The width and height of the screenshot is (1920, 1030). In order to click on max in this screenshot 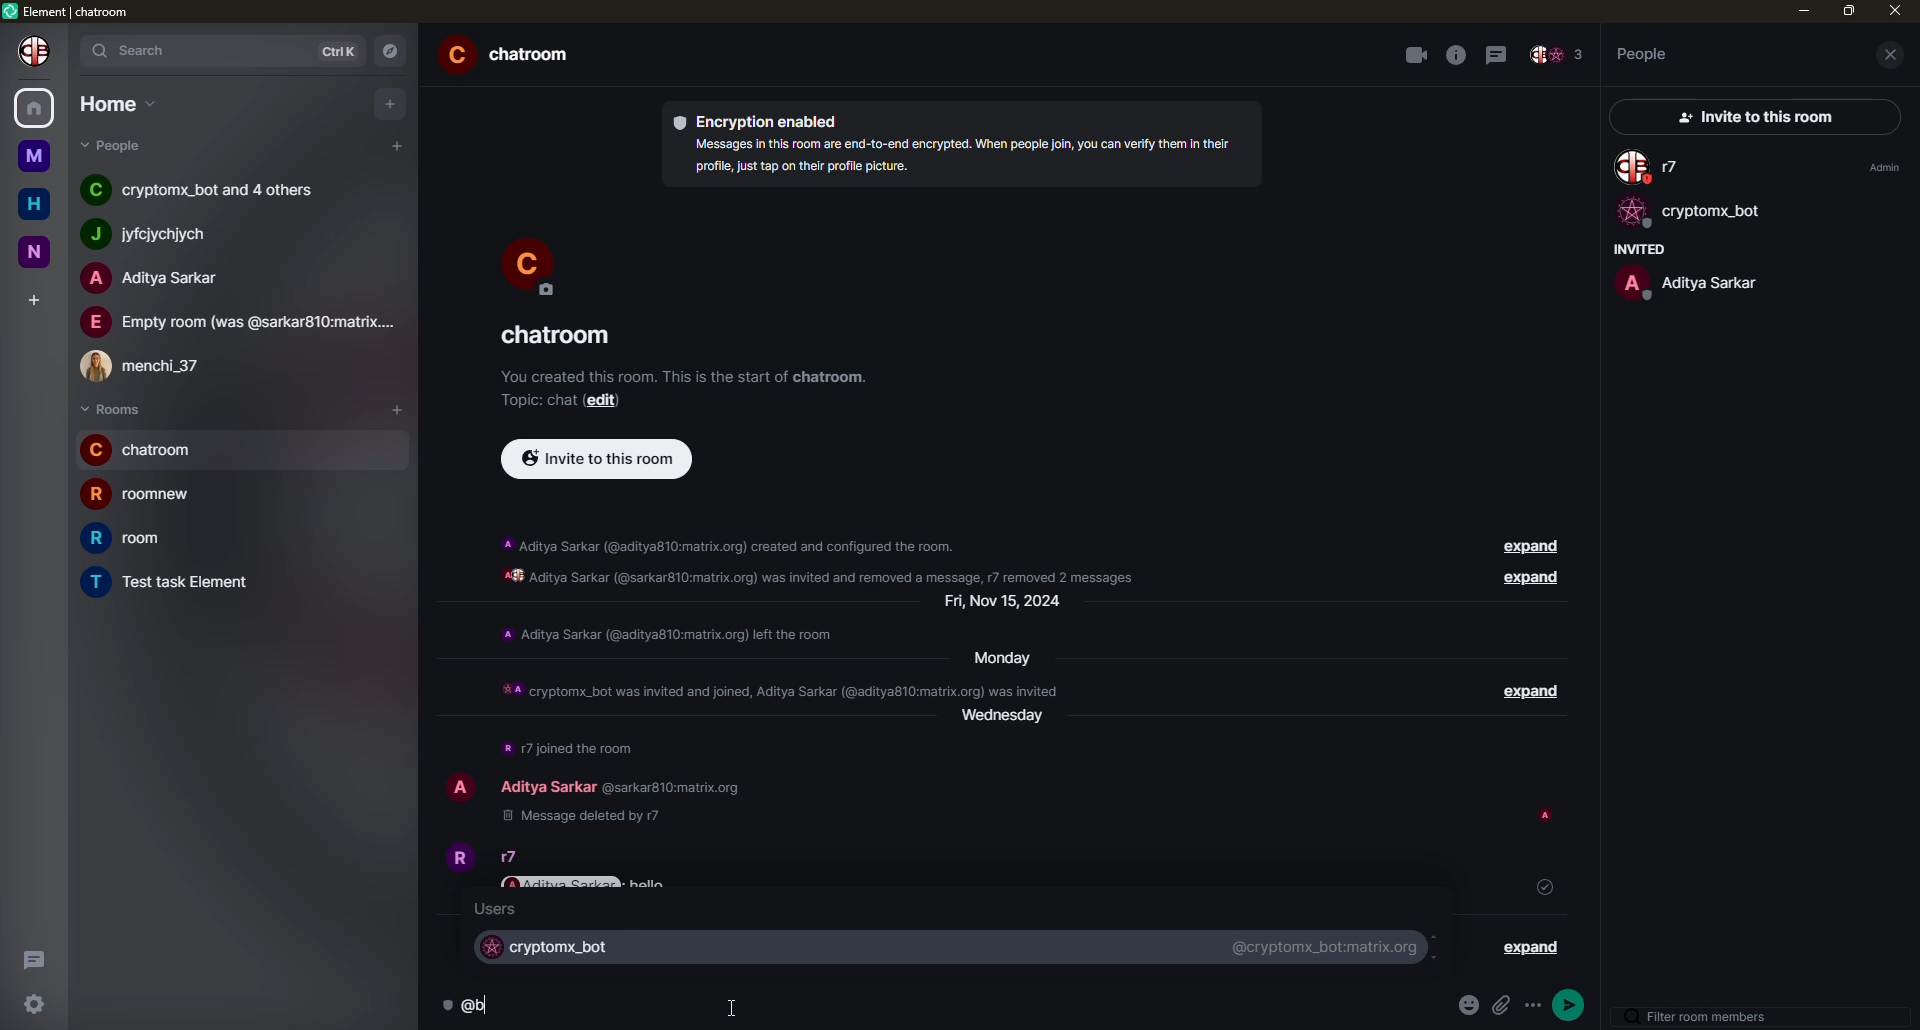, I will do `click(1850, 10)`.